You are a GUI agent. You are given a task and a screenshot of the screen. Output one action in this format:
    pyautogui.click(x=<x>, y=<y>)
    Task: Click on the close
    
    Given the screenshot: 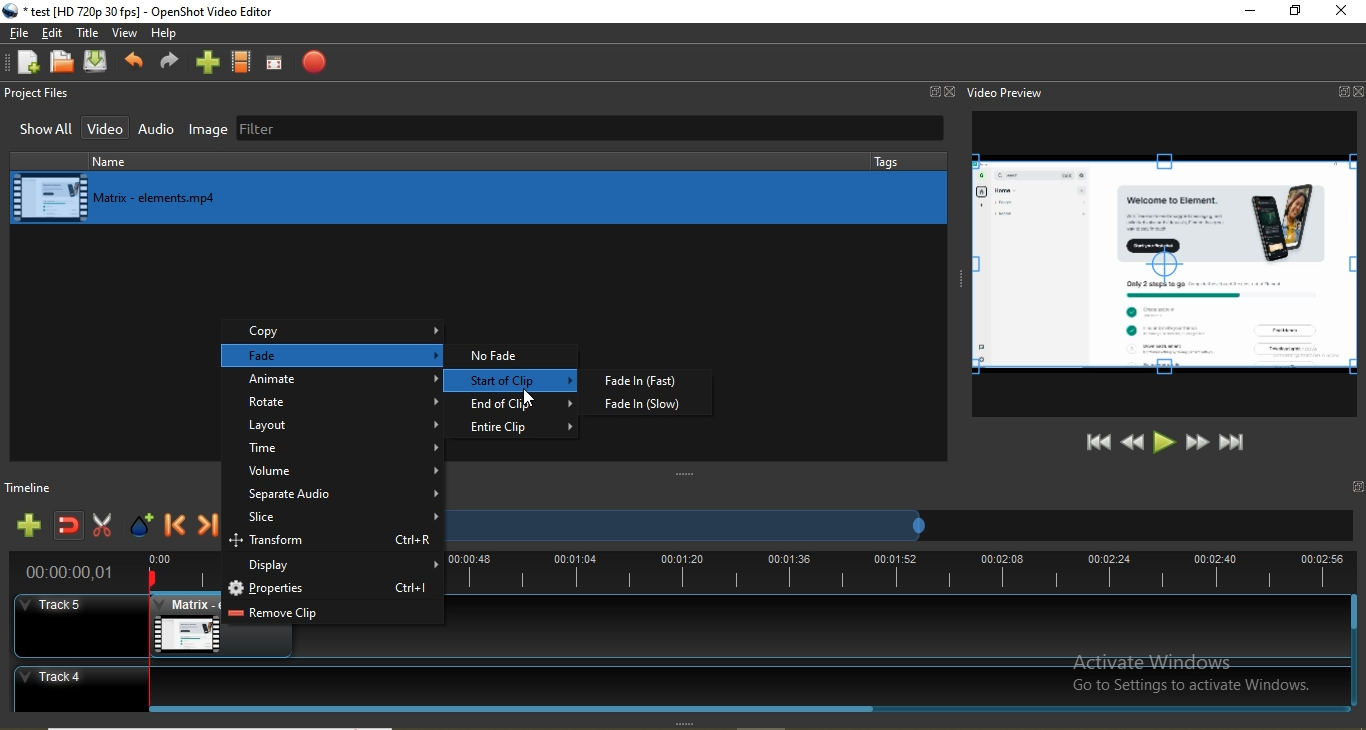 What is the action you would take?
    pyautogui.click(x=1341, y=12)
    